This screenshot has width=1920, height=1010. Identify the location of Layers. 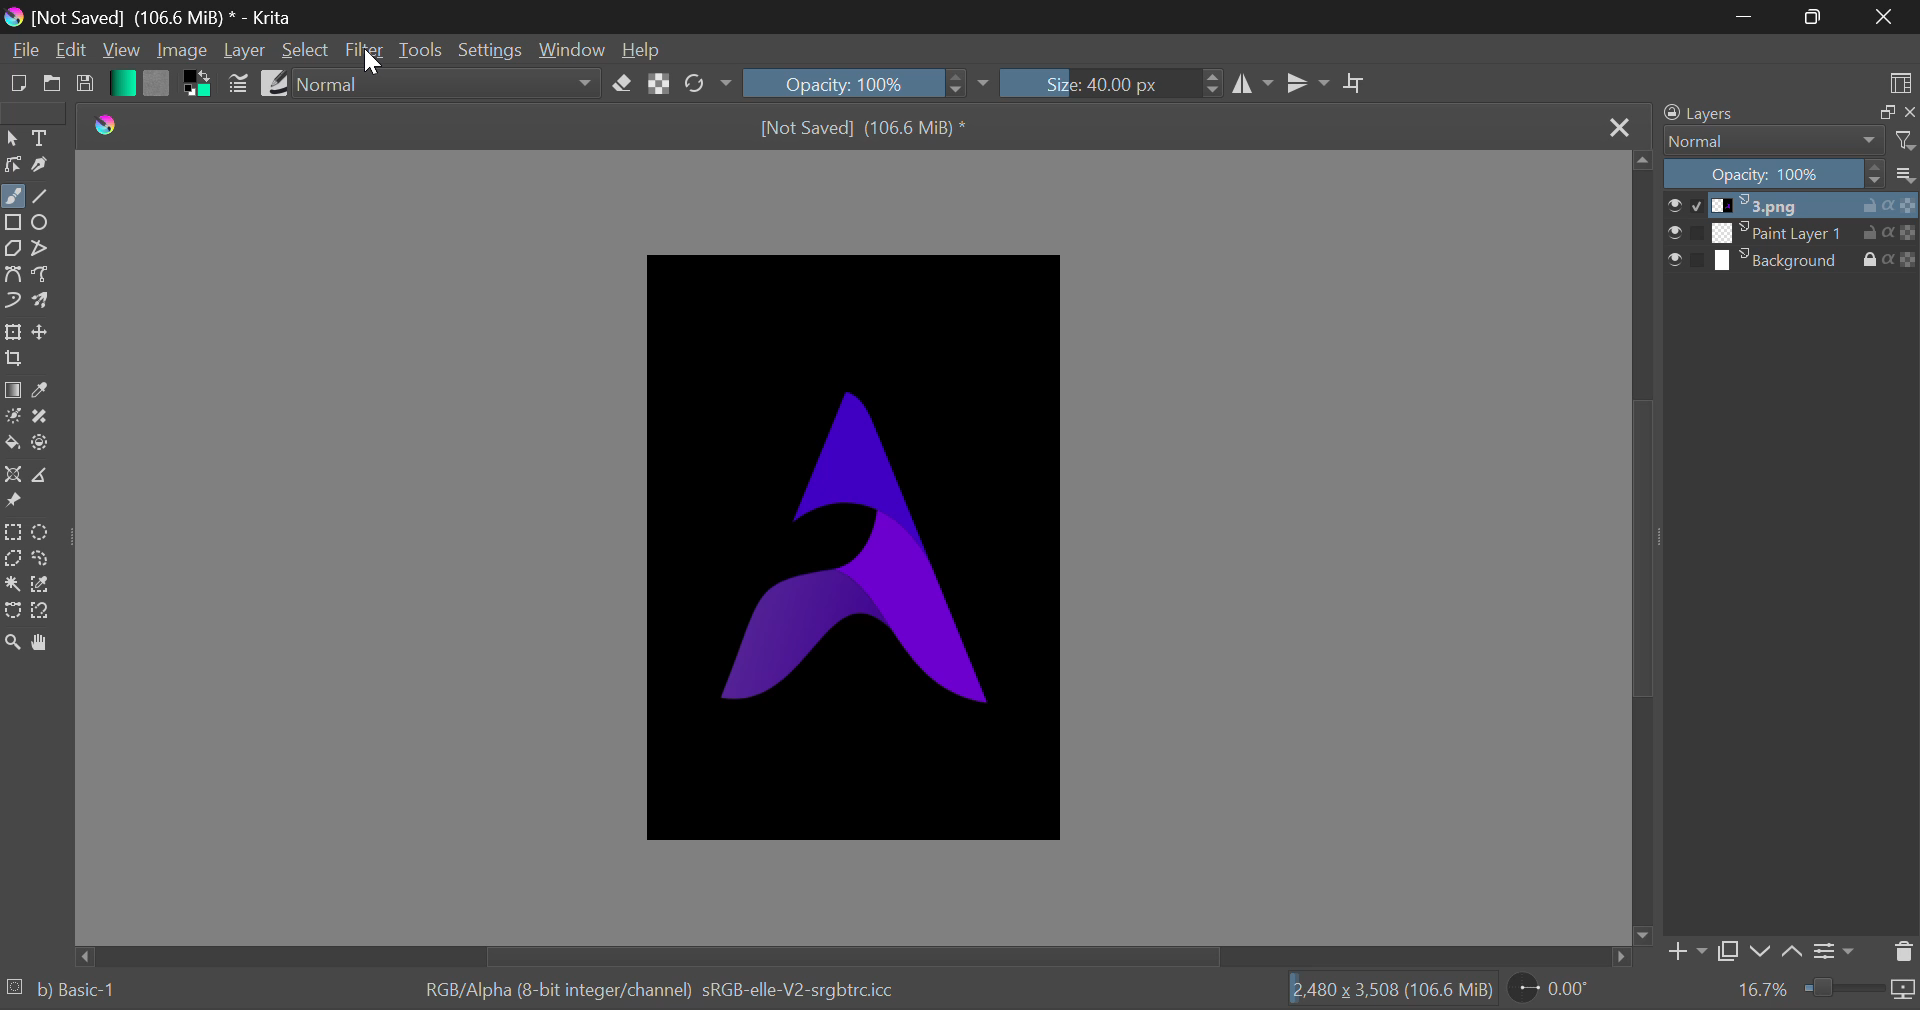
(1703, 113).